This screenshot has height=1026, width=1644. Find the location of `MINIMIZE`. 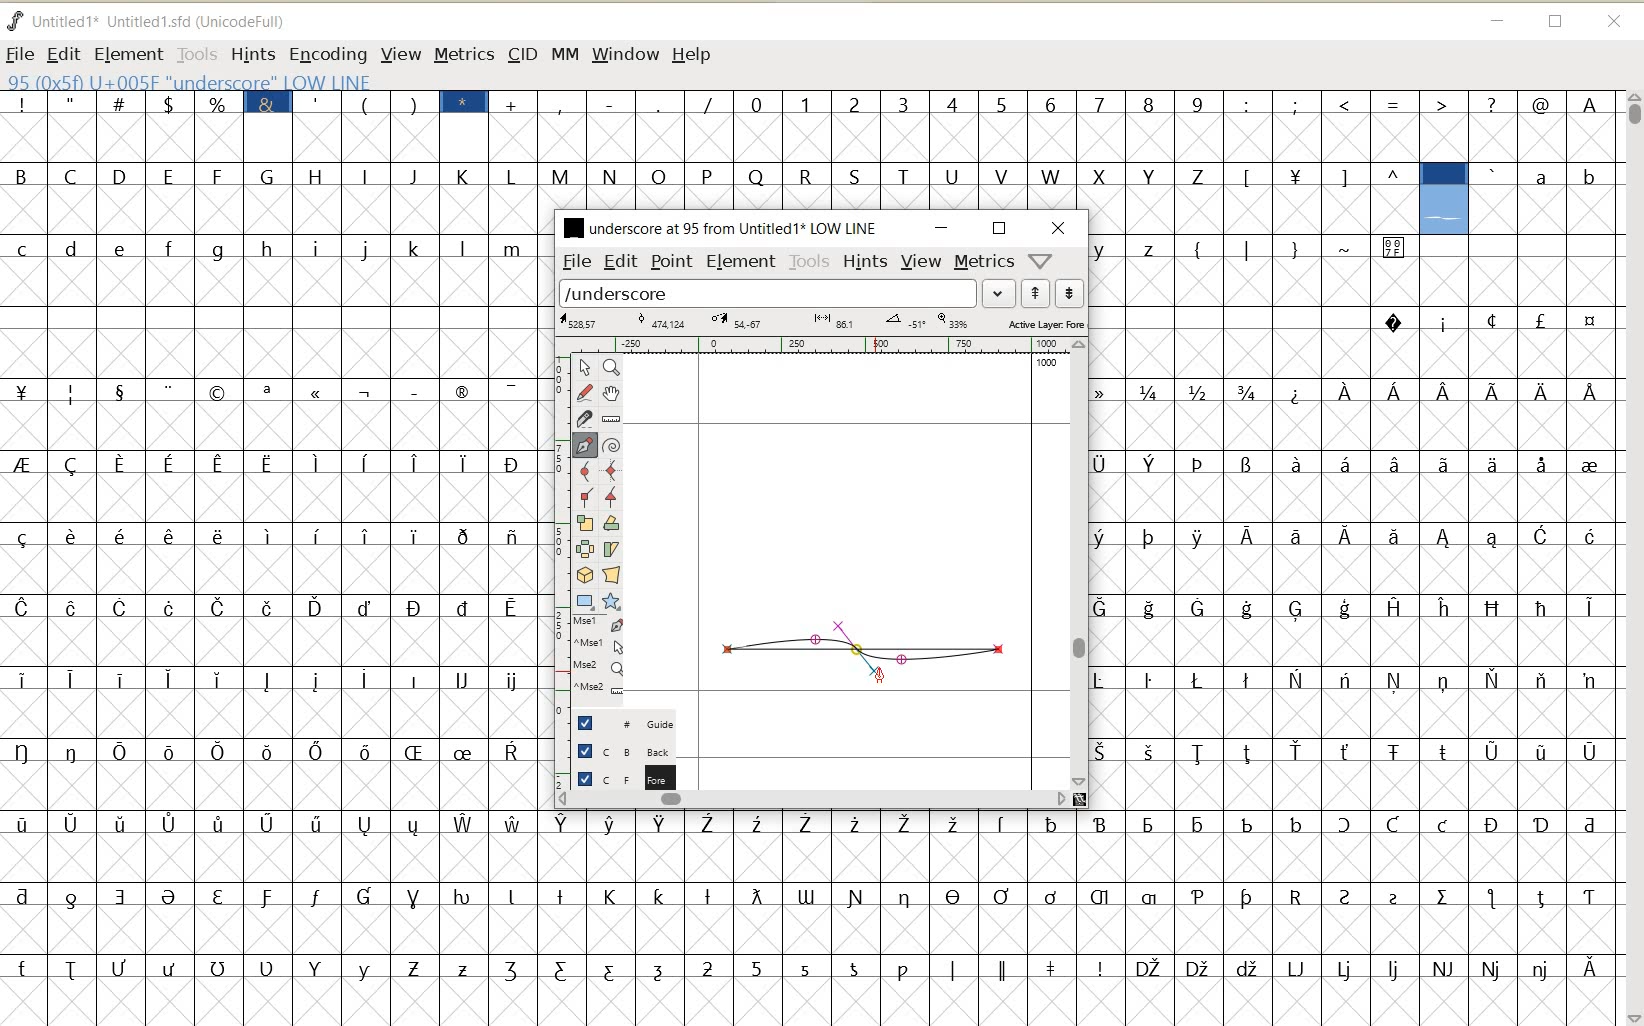

MINIMIZE is located at coordinates (943, 228).